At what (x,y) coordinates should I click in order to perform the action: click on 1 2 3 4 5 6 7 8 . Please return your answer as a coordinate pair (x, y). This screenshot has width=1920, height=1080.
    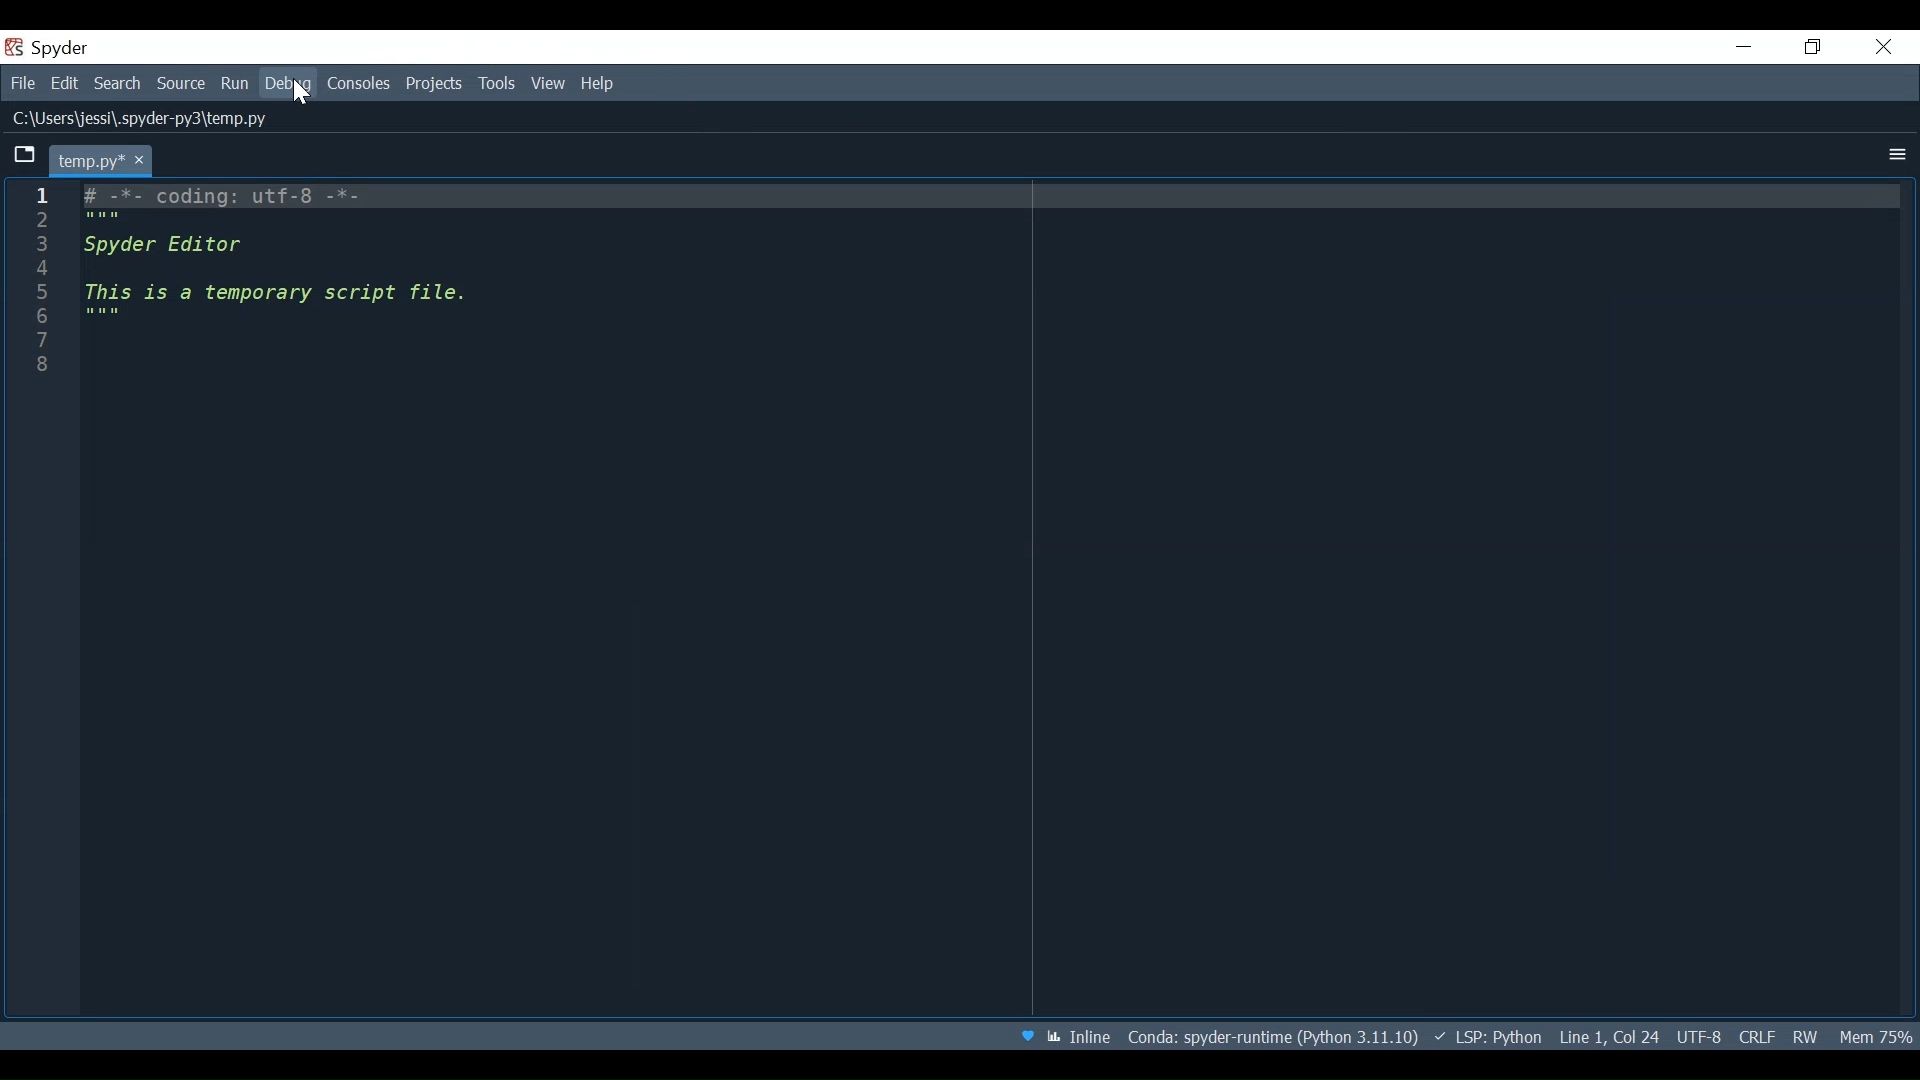
    Looking at the image, I should click on (31, 289).